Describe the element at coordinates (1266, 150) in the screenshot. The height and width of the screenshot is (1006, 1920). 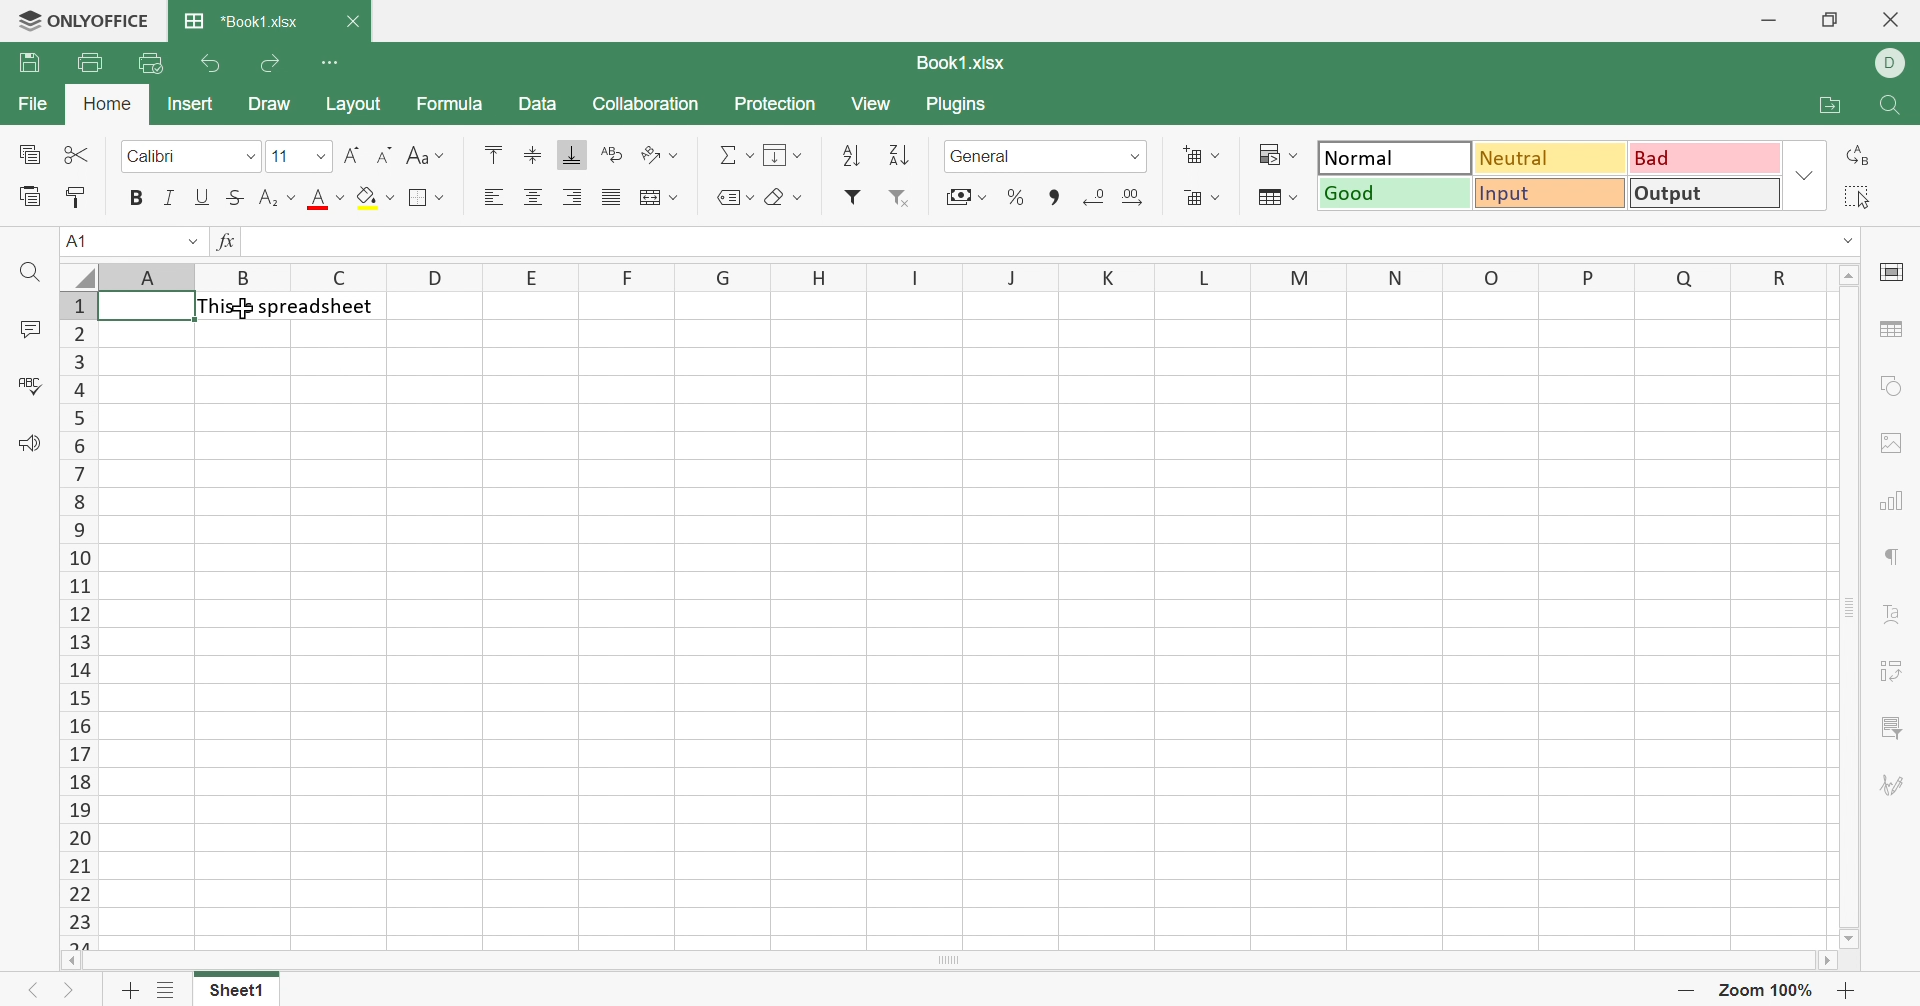
I see `Conditional formatting` at that location.